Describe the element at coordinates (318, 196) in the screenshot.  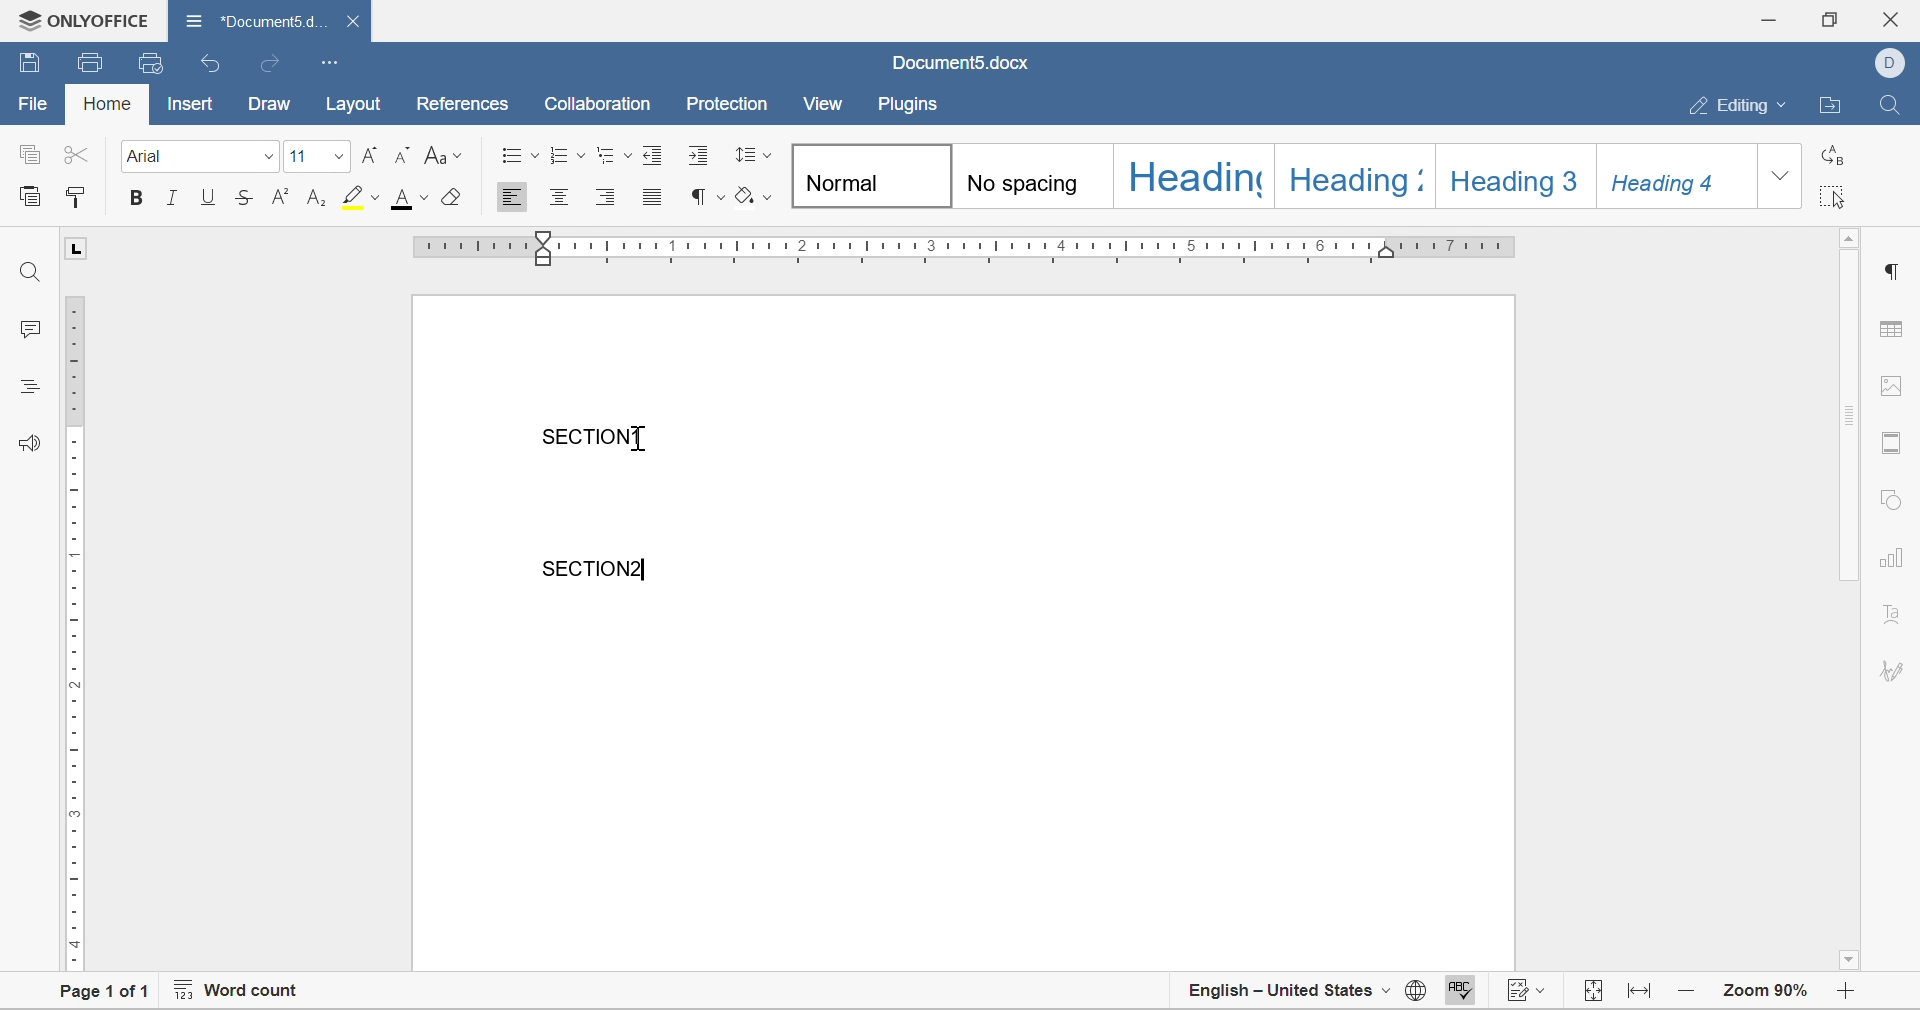
I see `subscript` at that location.